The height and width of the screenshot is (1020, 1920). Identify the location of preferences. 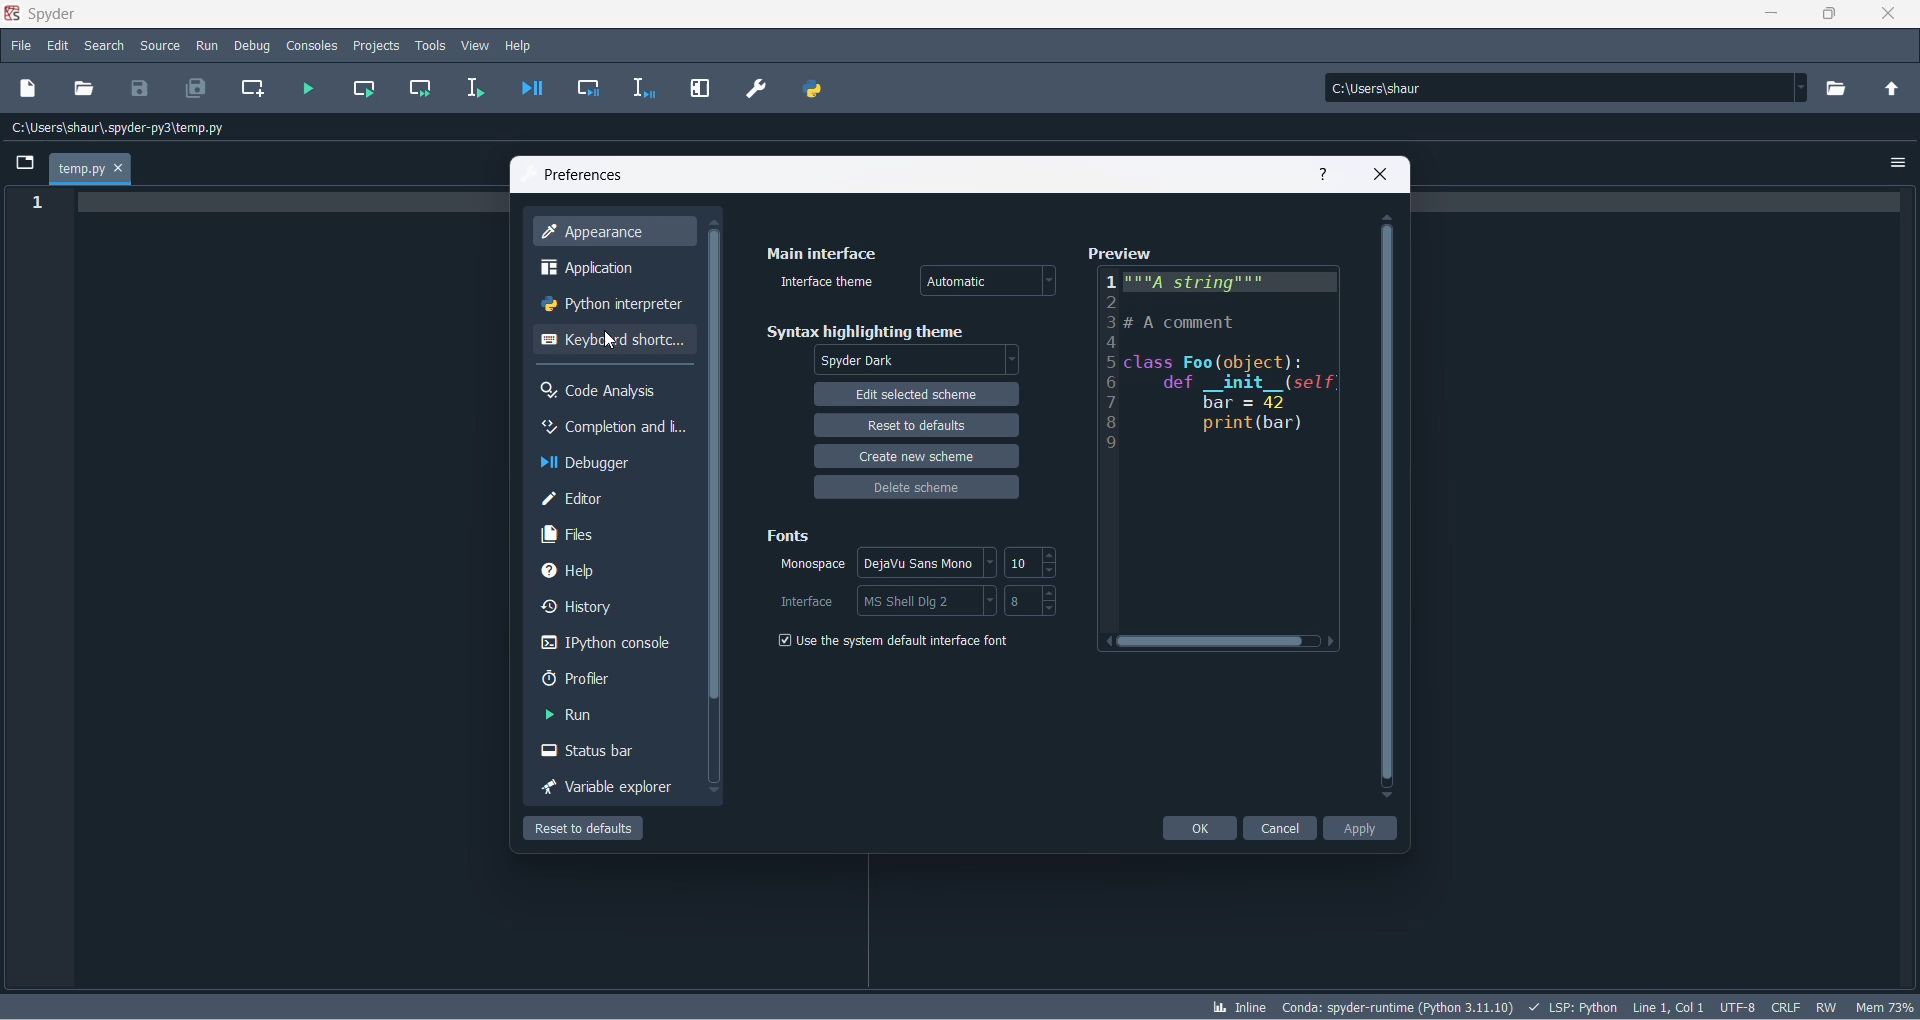
(758, 88).